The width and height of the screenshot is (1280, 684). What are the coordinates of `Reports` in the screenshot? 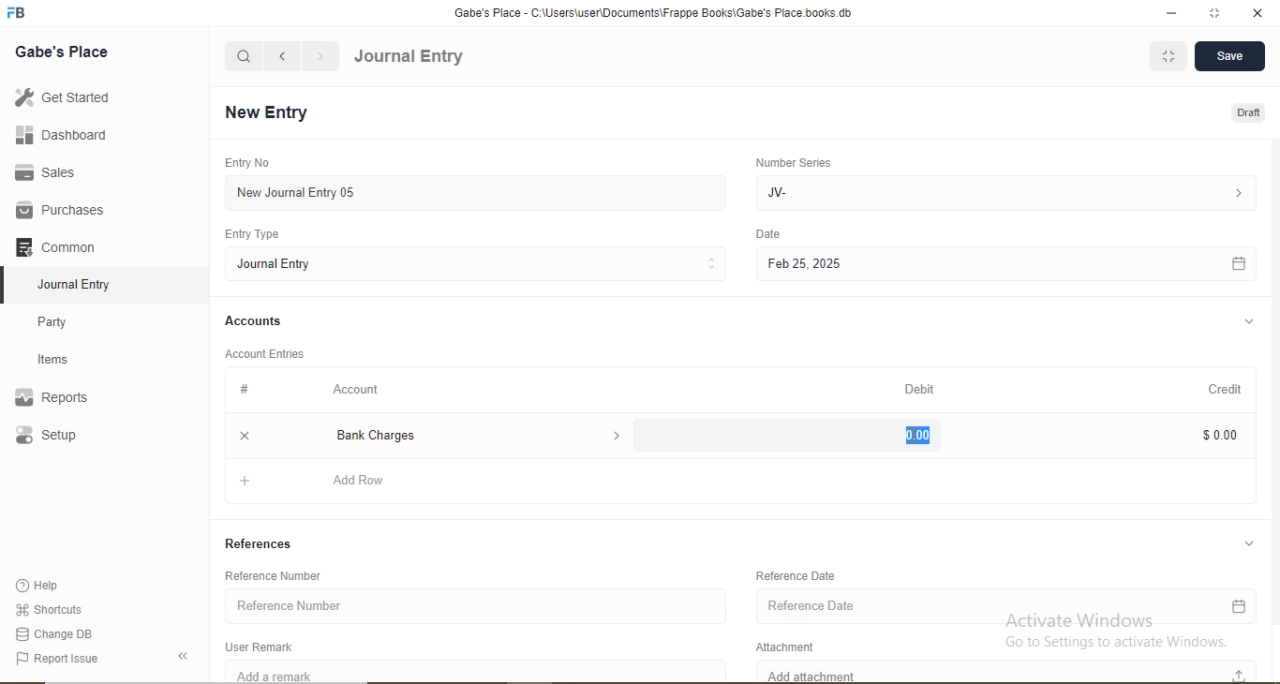 It's located at (61, 398).